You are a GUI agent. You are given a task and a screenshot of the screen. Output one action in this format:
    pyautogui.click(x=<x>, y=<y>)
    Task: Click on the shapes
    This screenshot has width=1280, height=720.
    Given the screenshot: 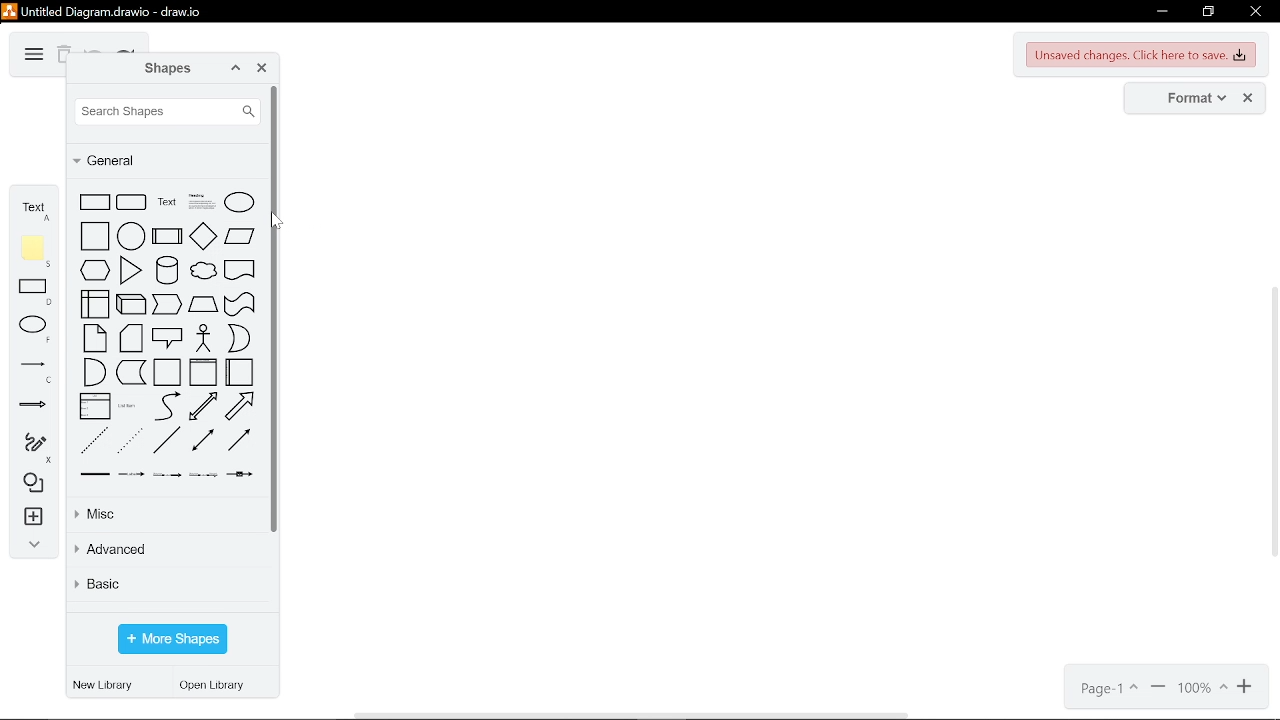 What is the action you would take?
    pyautogui.click(x=166, y=69)
    